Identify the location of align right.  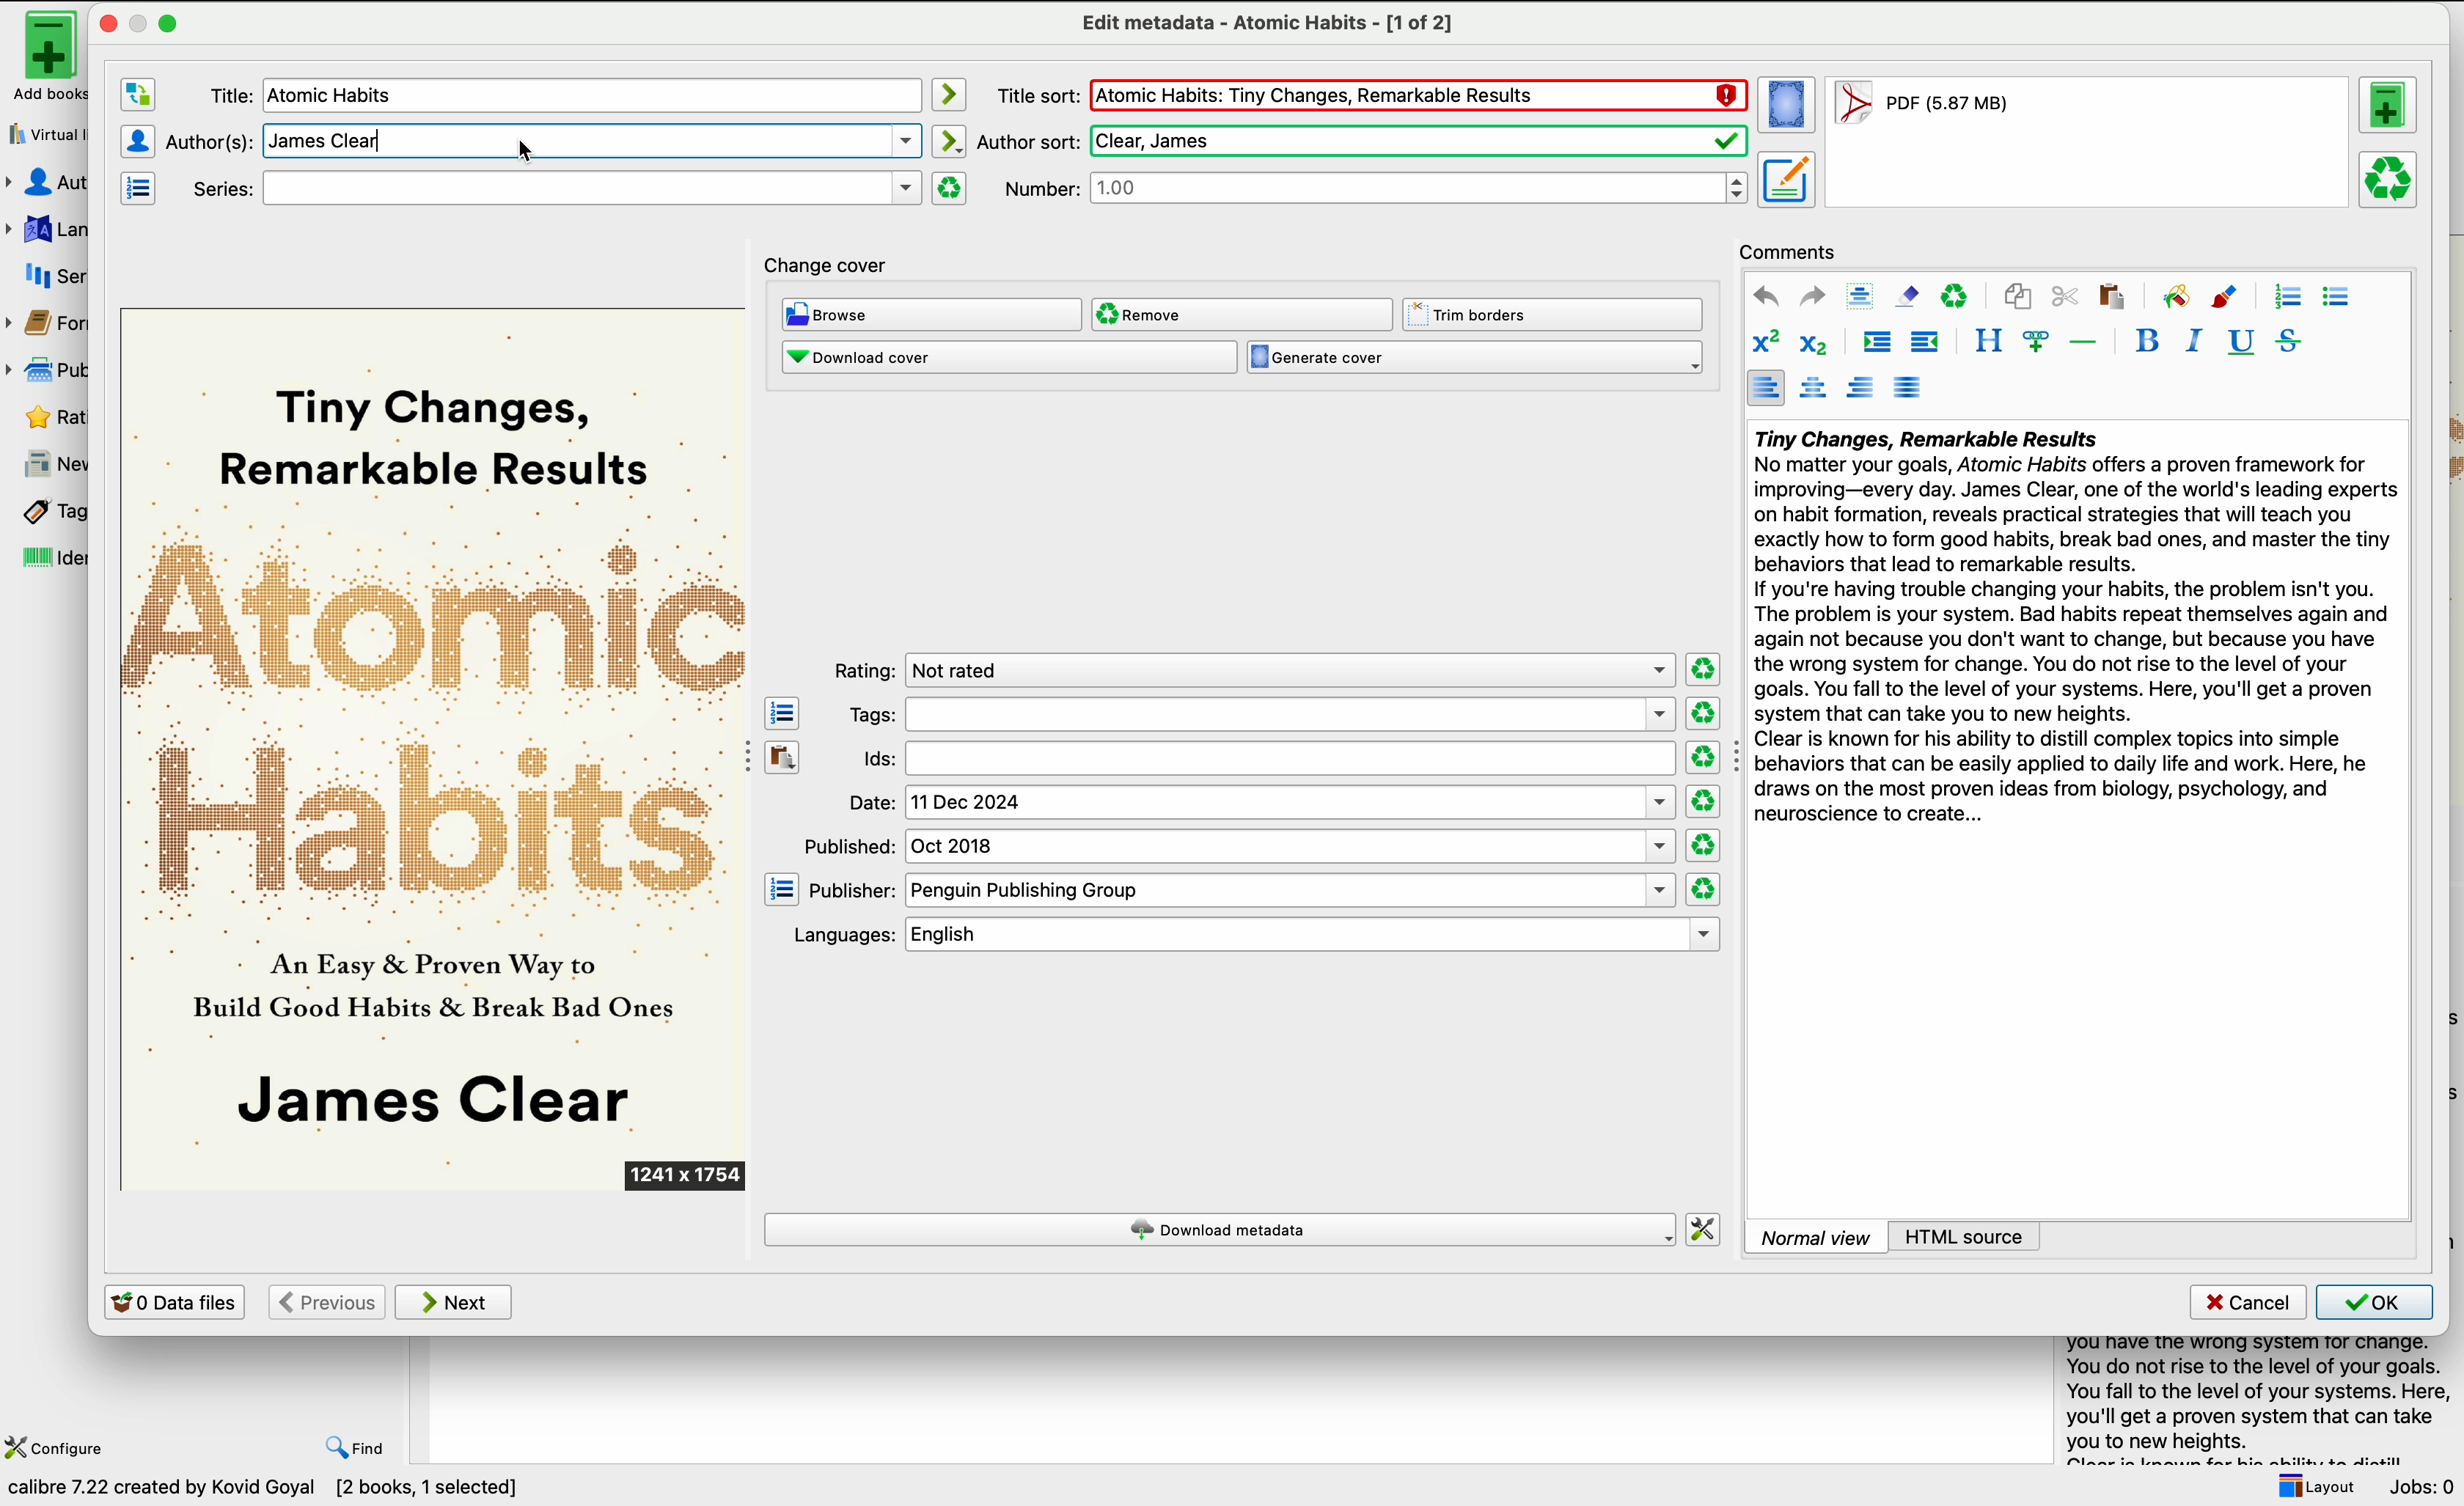
(1862, 387).